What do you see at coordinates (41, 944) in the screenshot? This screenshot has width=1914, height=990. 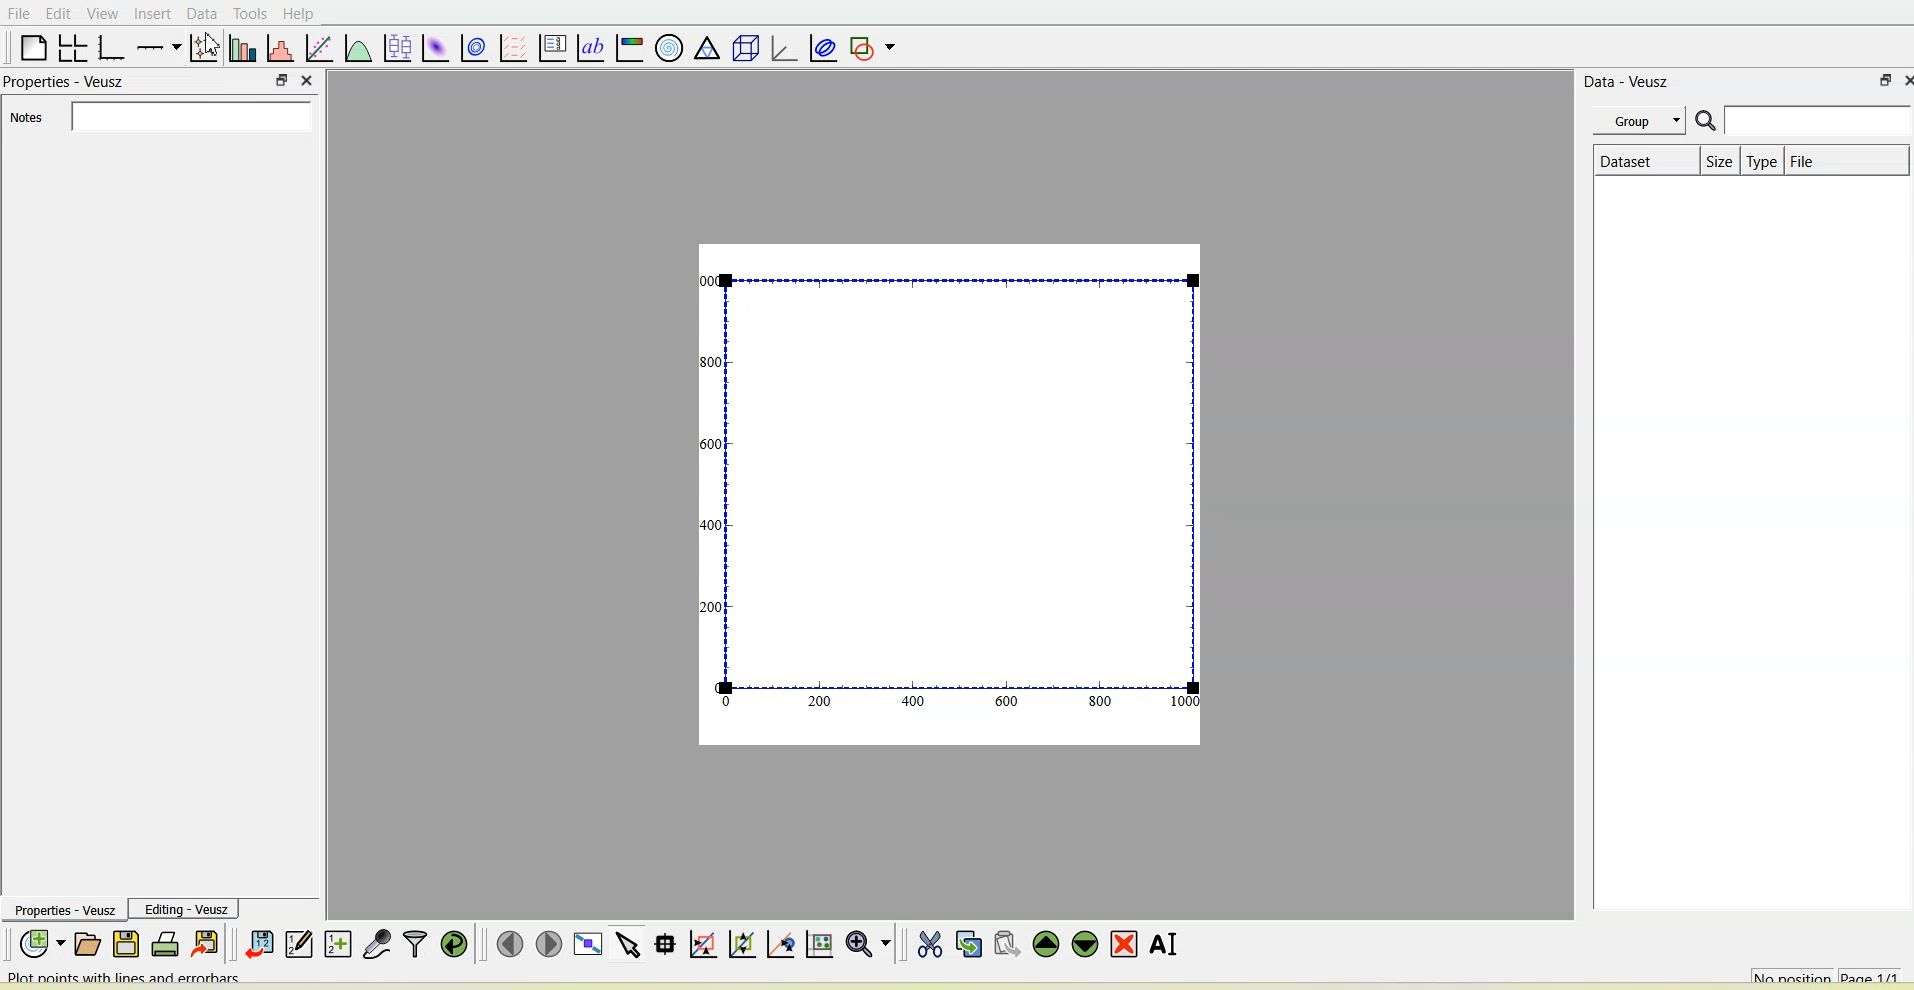 I see `New document` at bounding box center [41, 944].